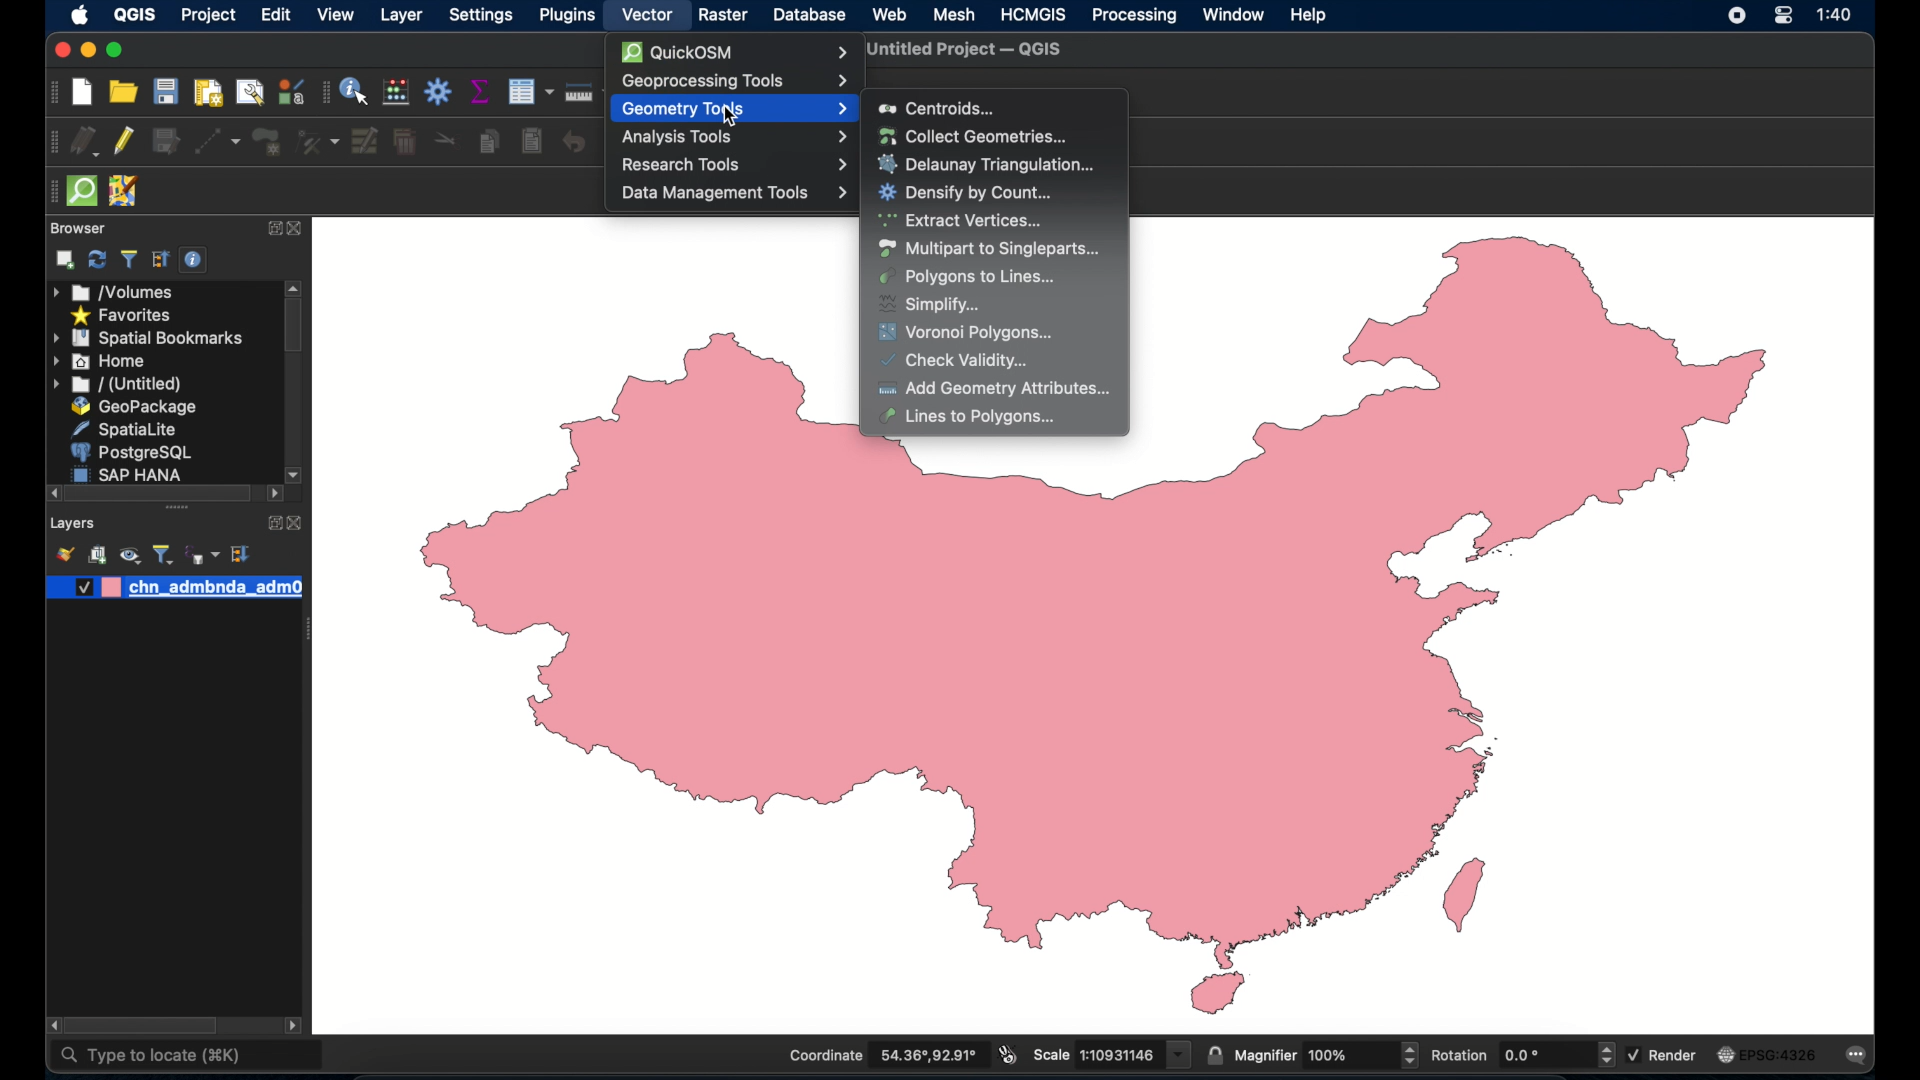 The height and width of the screenshot is (1080, 1920). What do you see at coordinates (733, 195) in the screenshot?
I see `data management tools menu` at bounding box center [733, 195].